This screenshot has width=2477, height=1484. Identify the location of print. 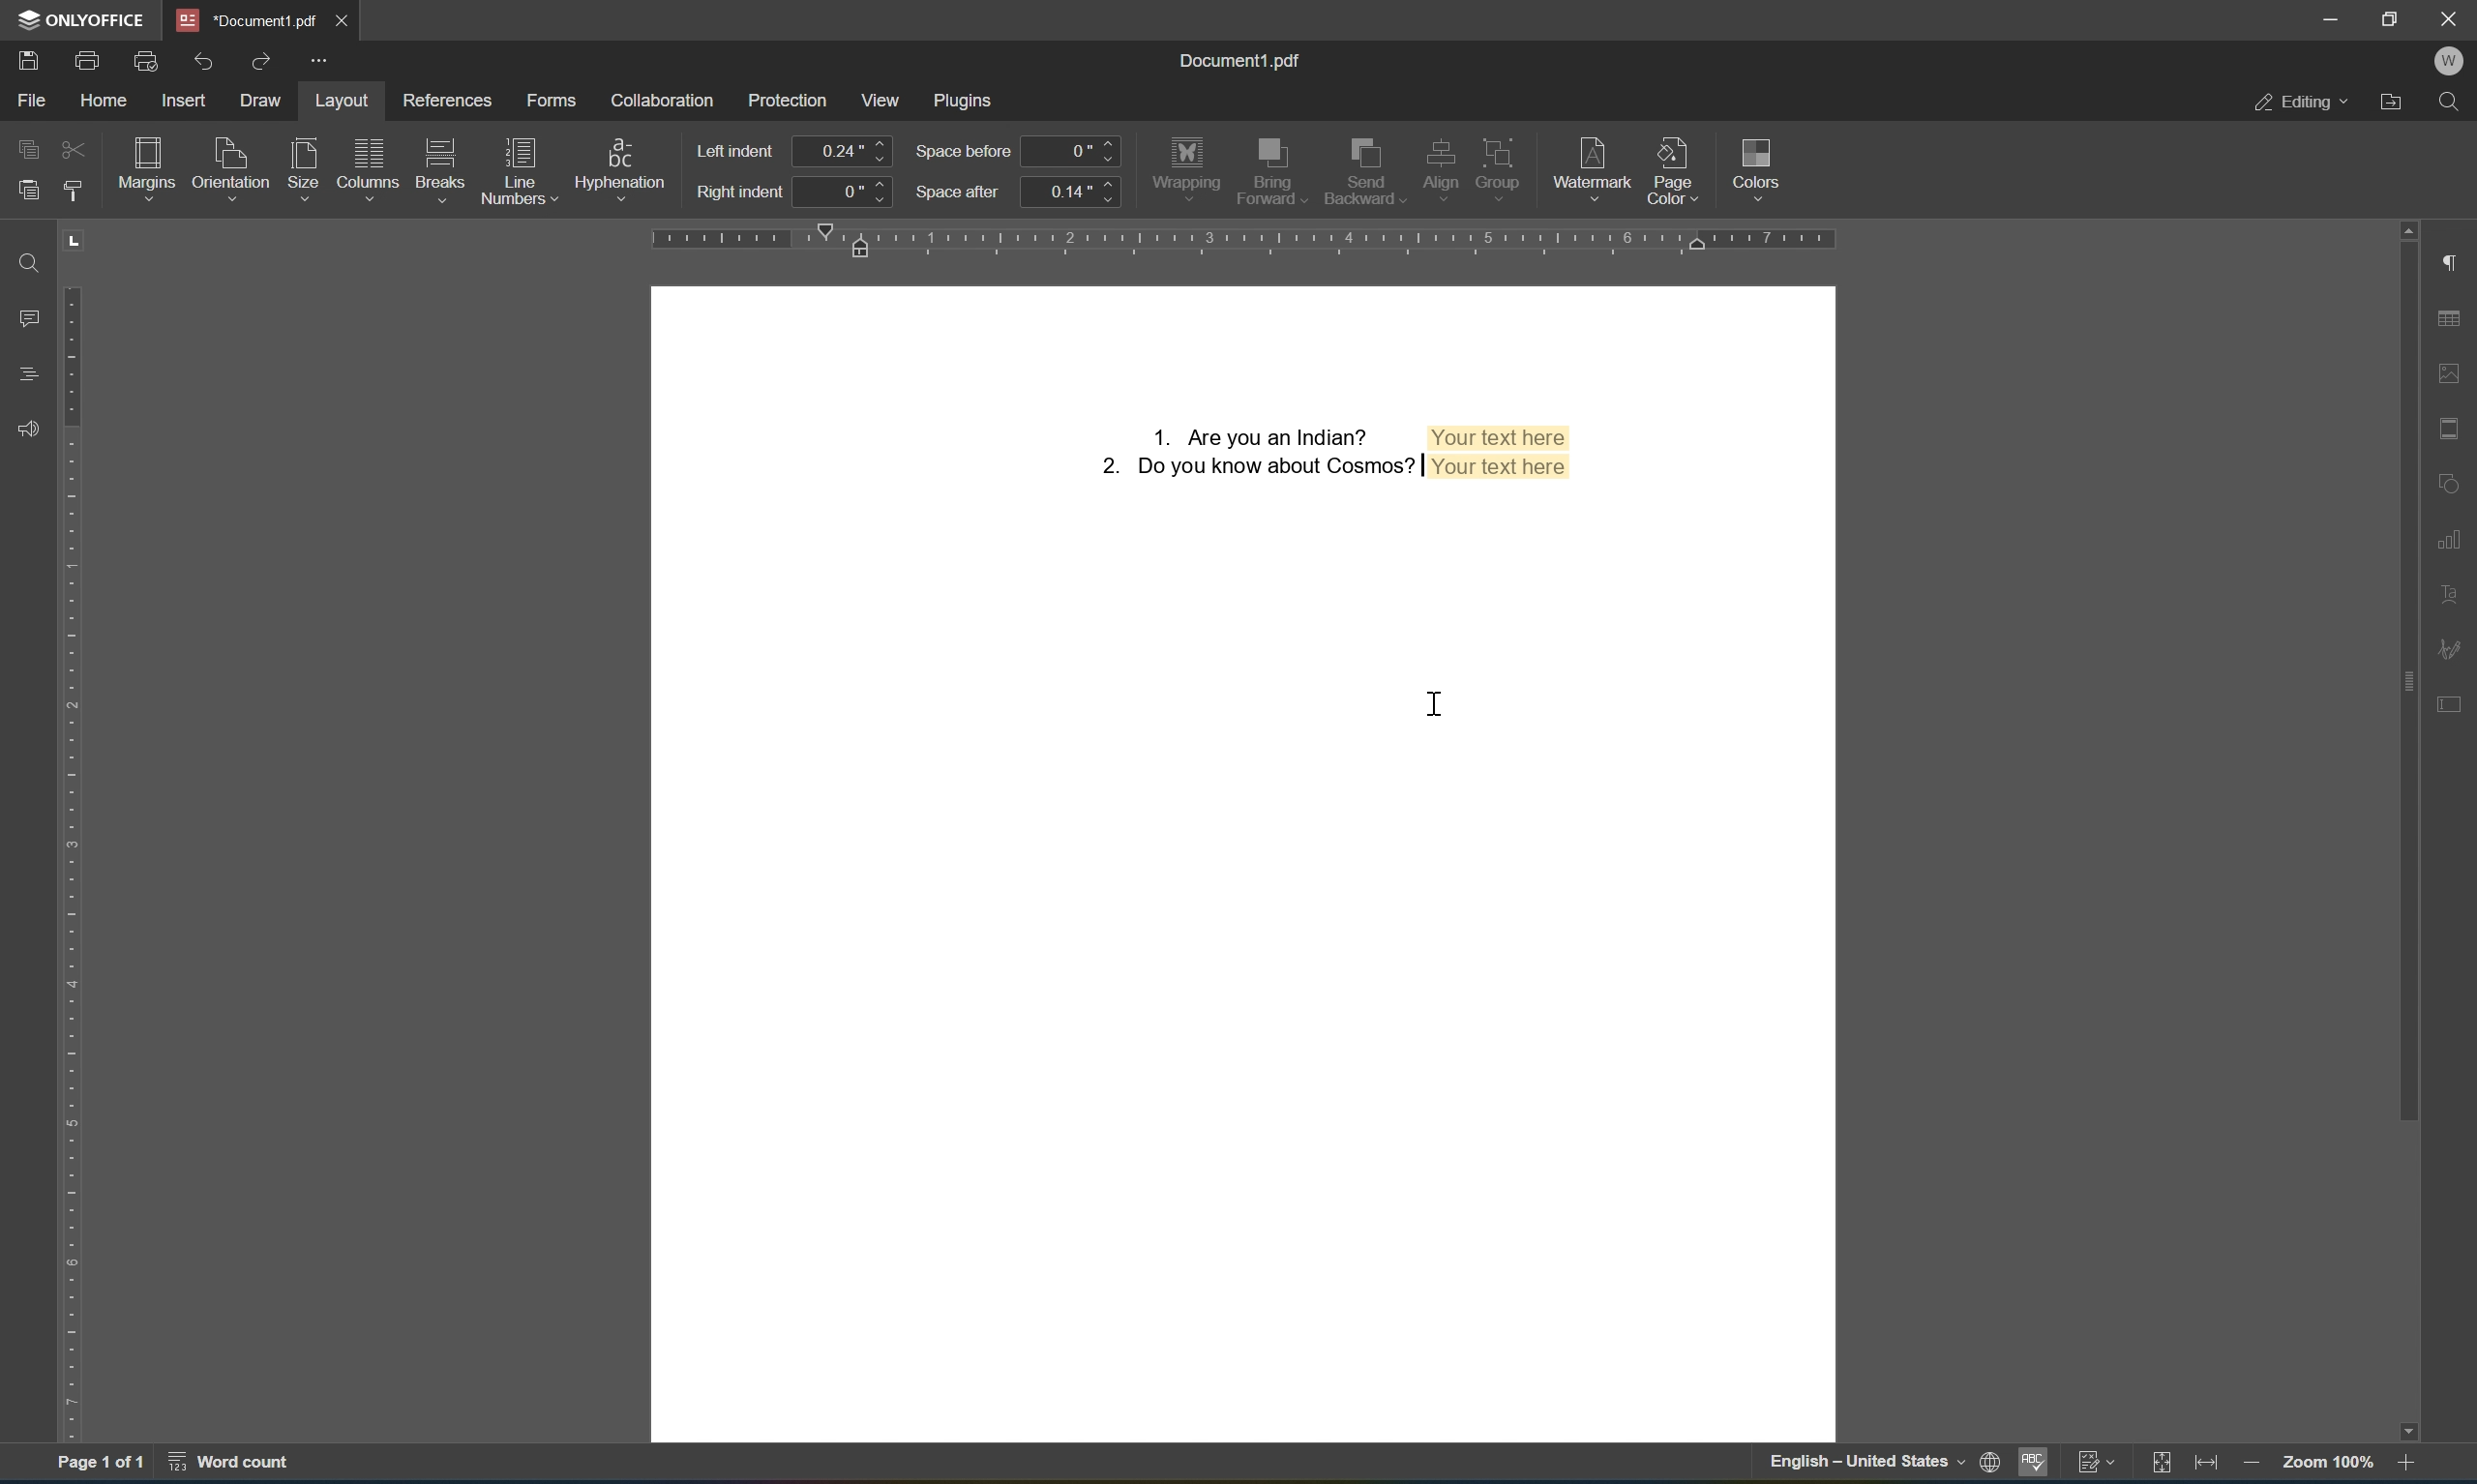
(87, 60).